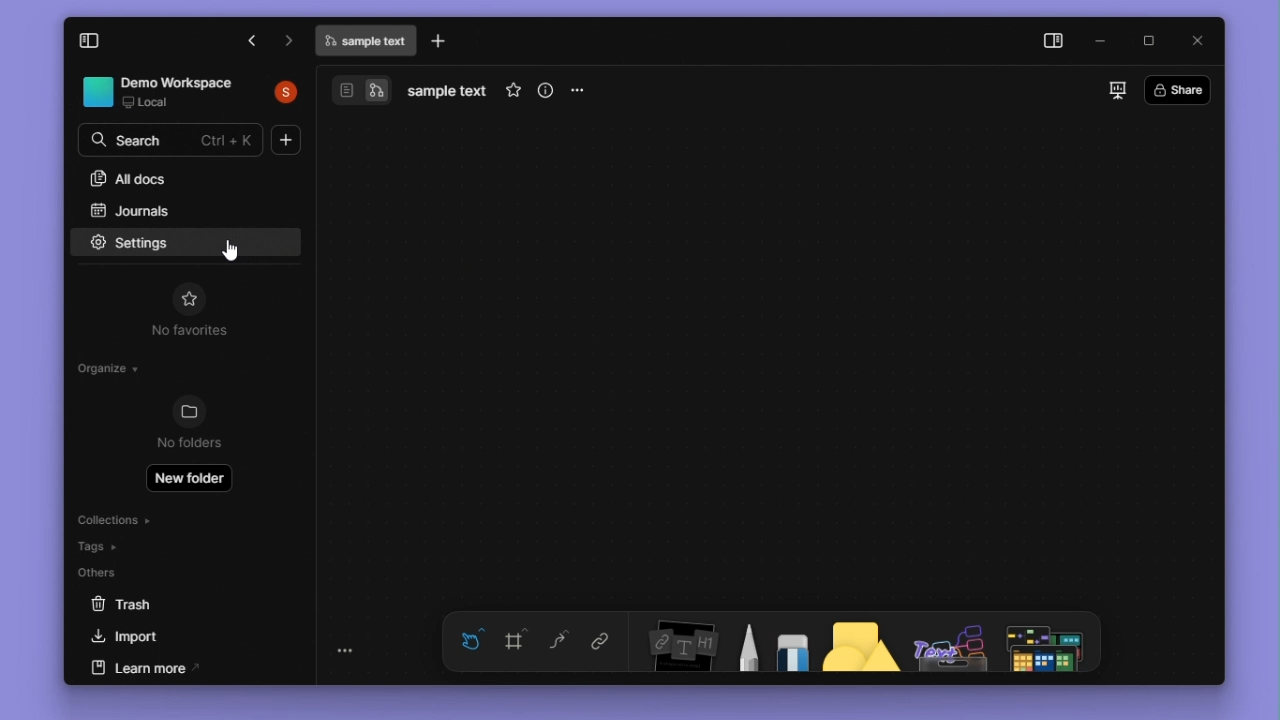  I want to click on cursor, so click(235, 253).